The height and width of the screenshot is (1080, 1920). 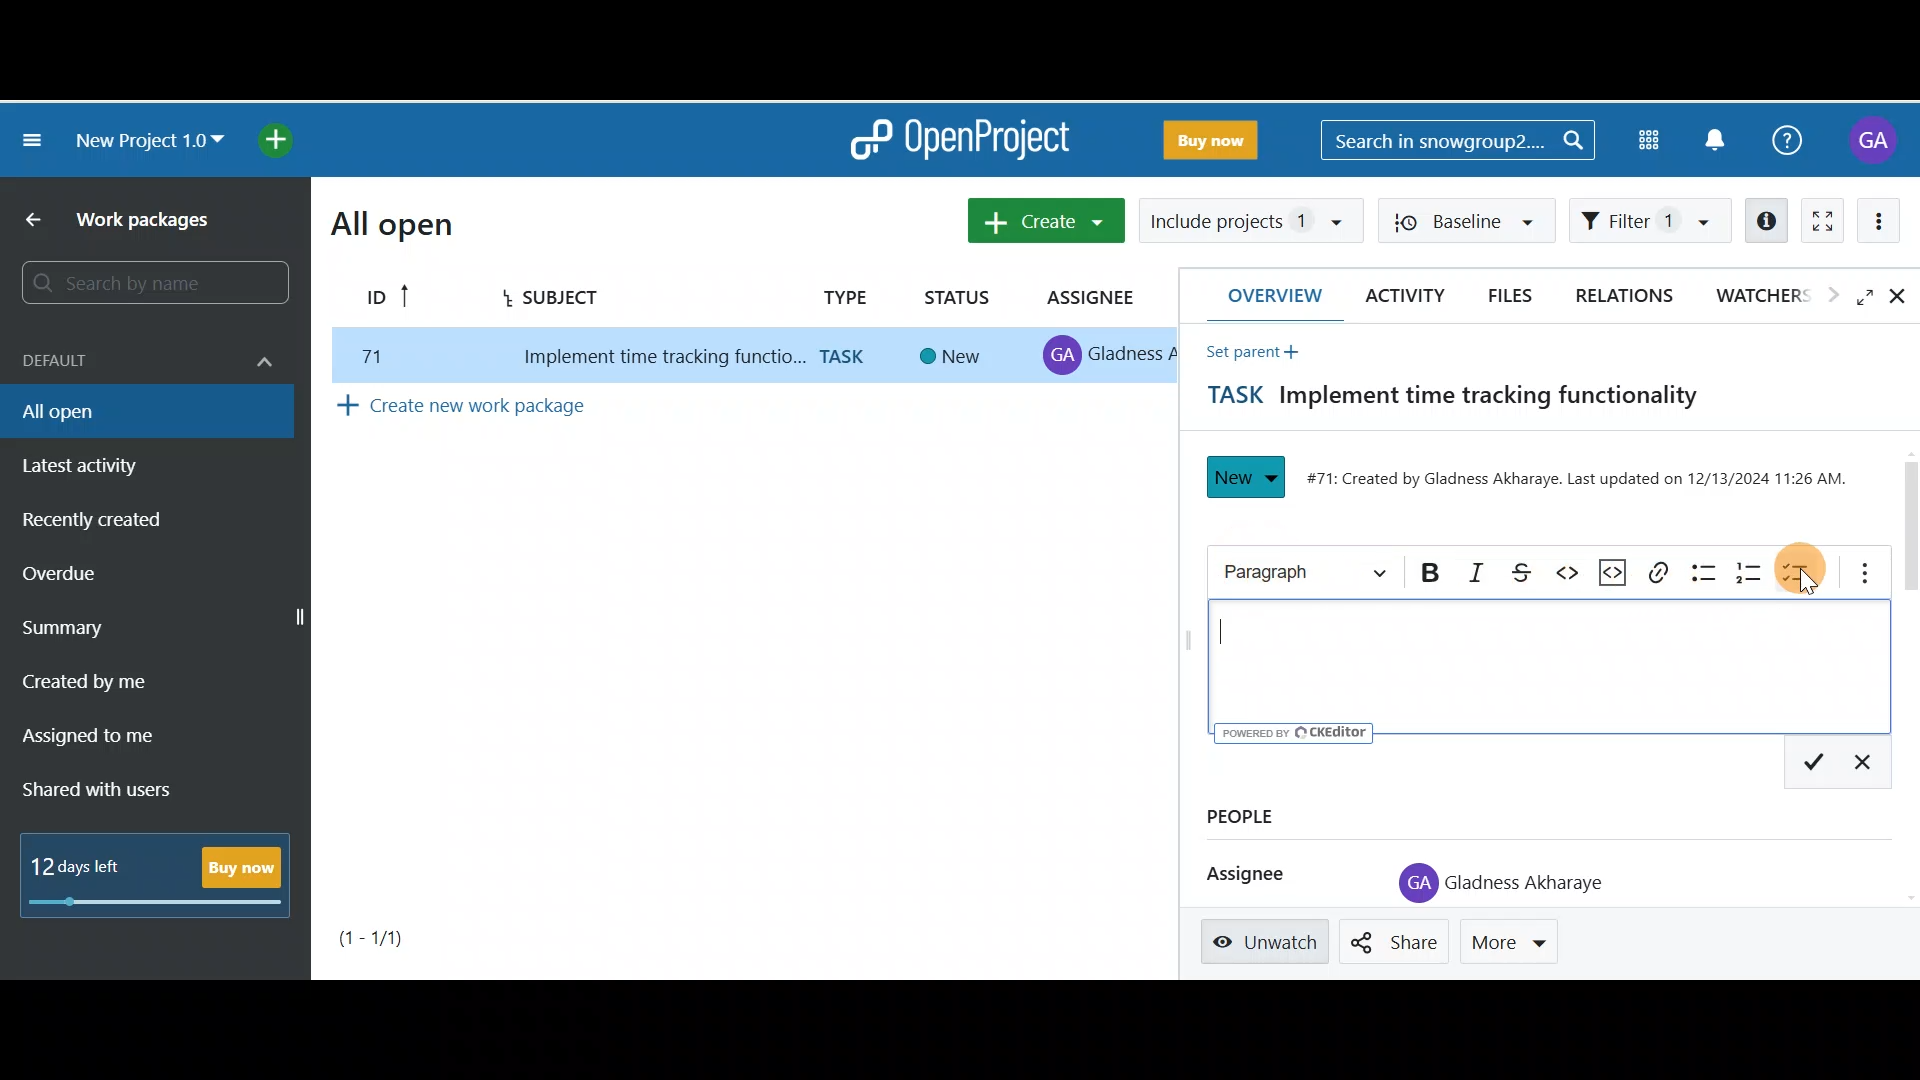 I want to click on Type, so click(x=841, y=295).